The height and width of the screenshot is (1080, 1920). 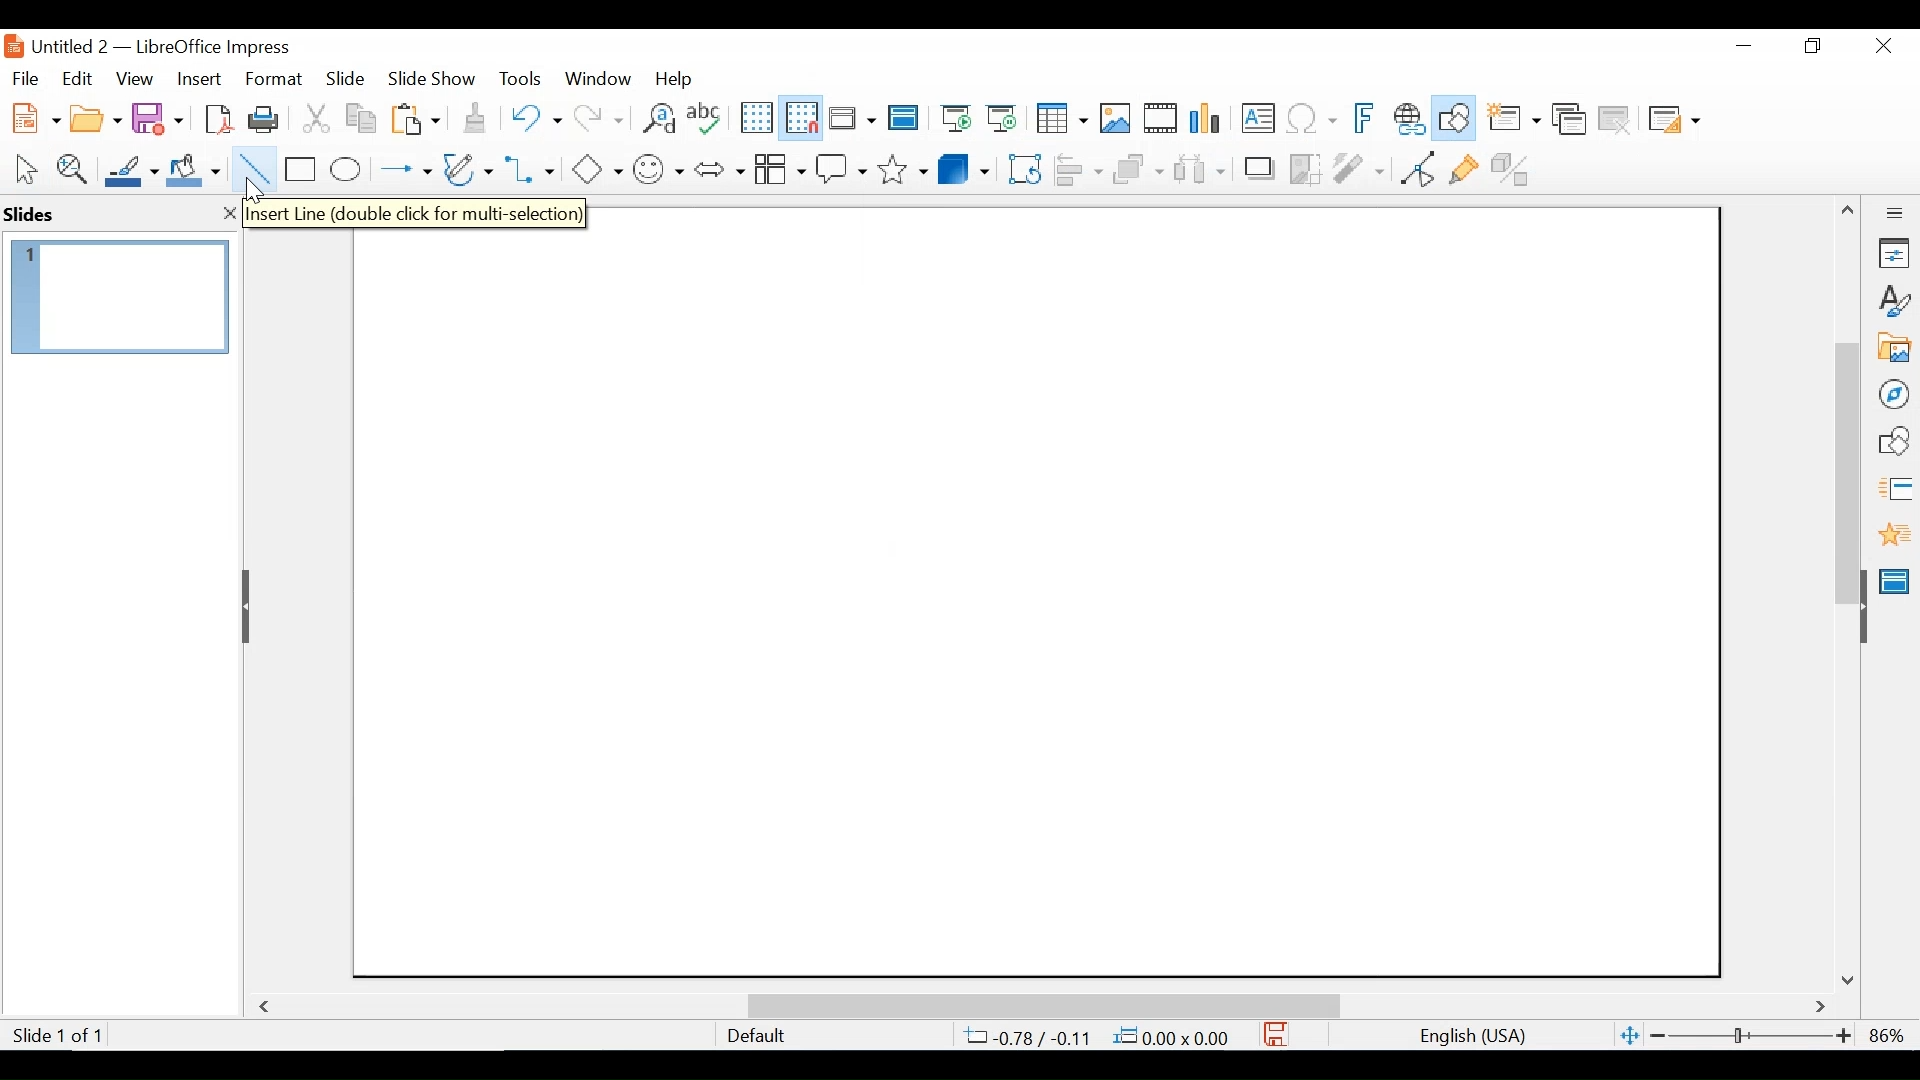 What do you see at coordinates (769, 1033) in the screenshot?
I see `Default` at bounding box center [769, 1033].